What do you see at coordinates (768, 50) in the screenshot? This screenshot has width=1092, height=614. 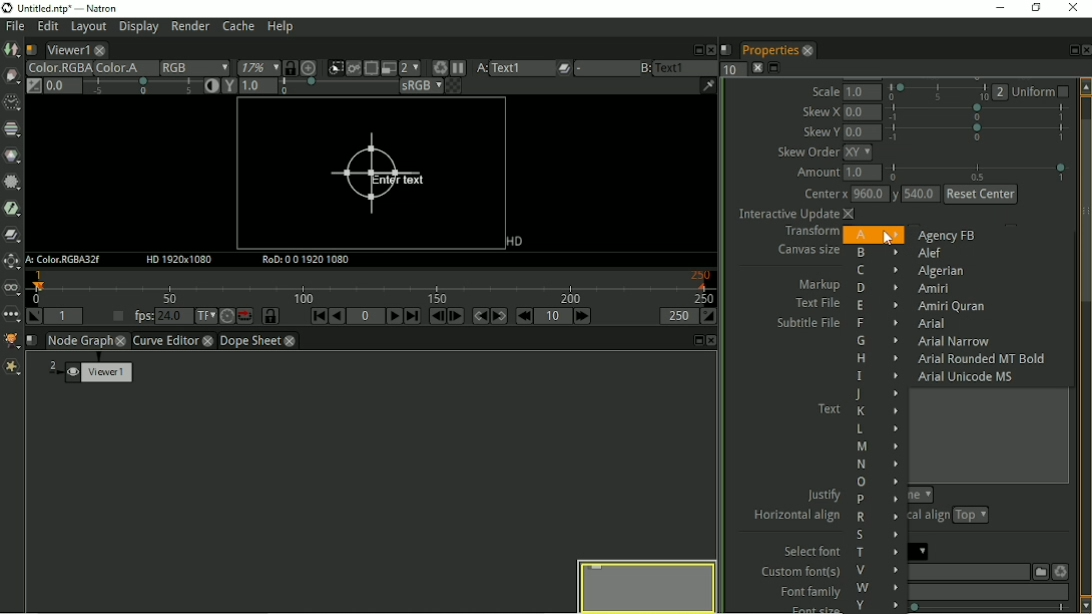 I see `Properties` at bounding box center [768, 50].